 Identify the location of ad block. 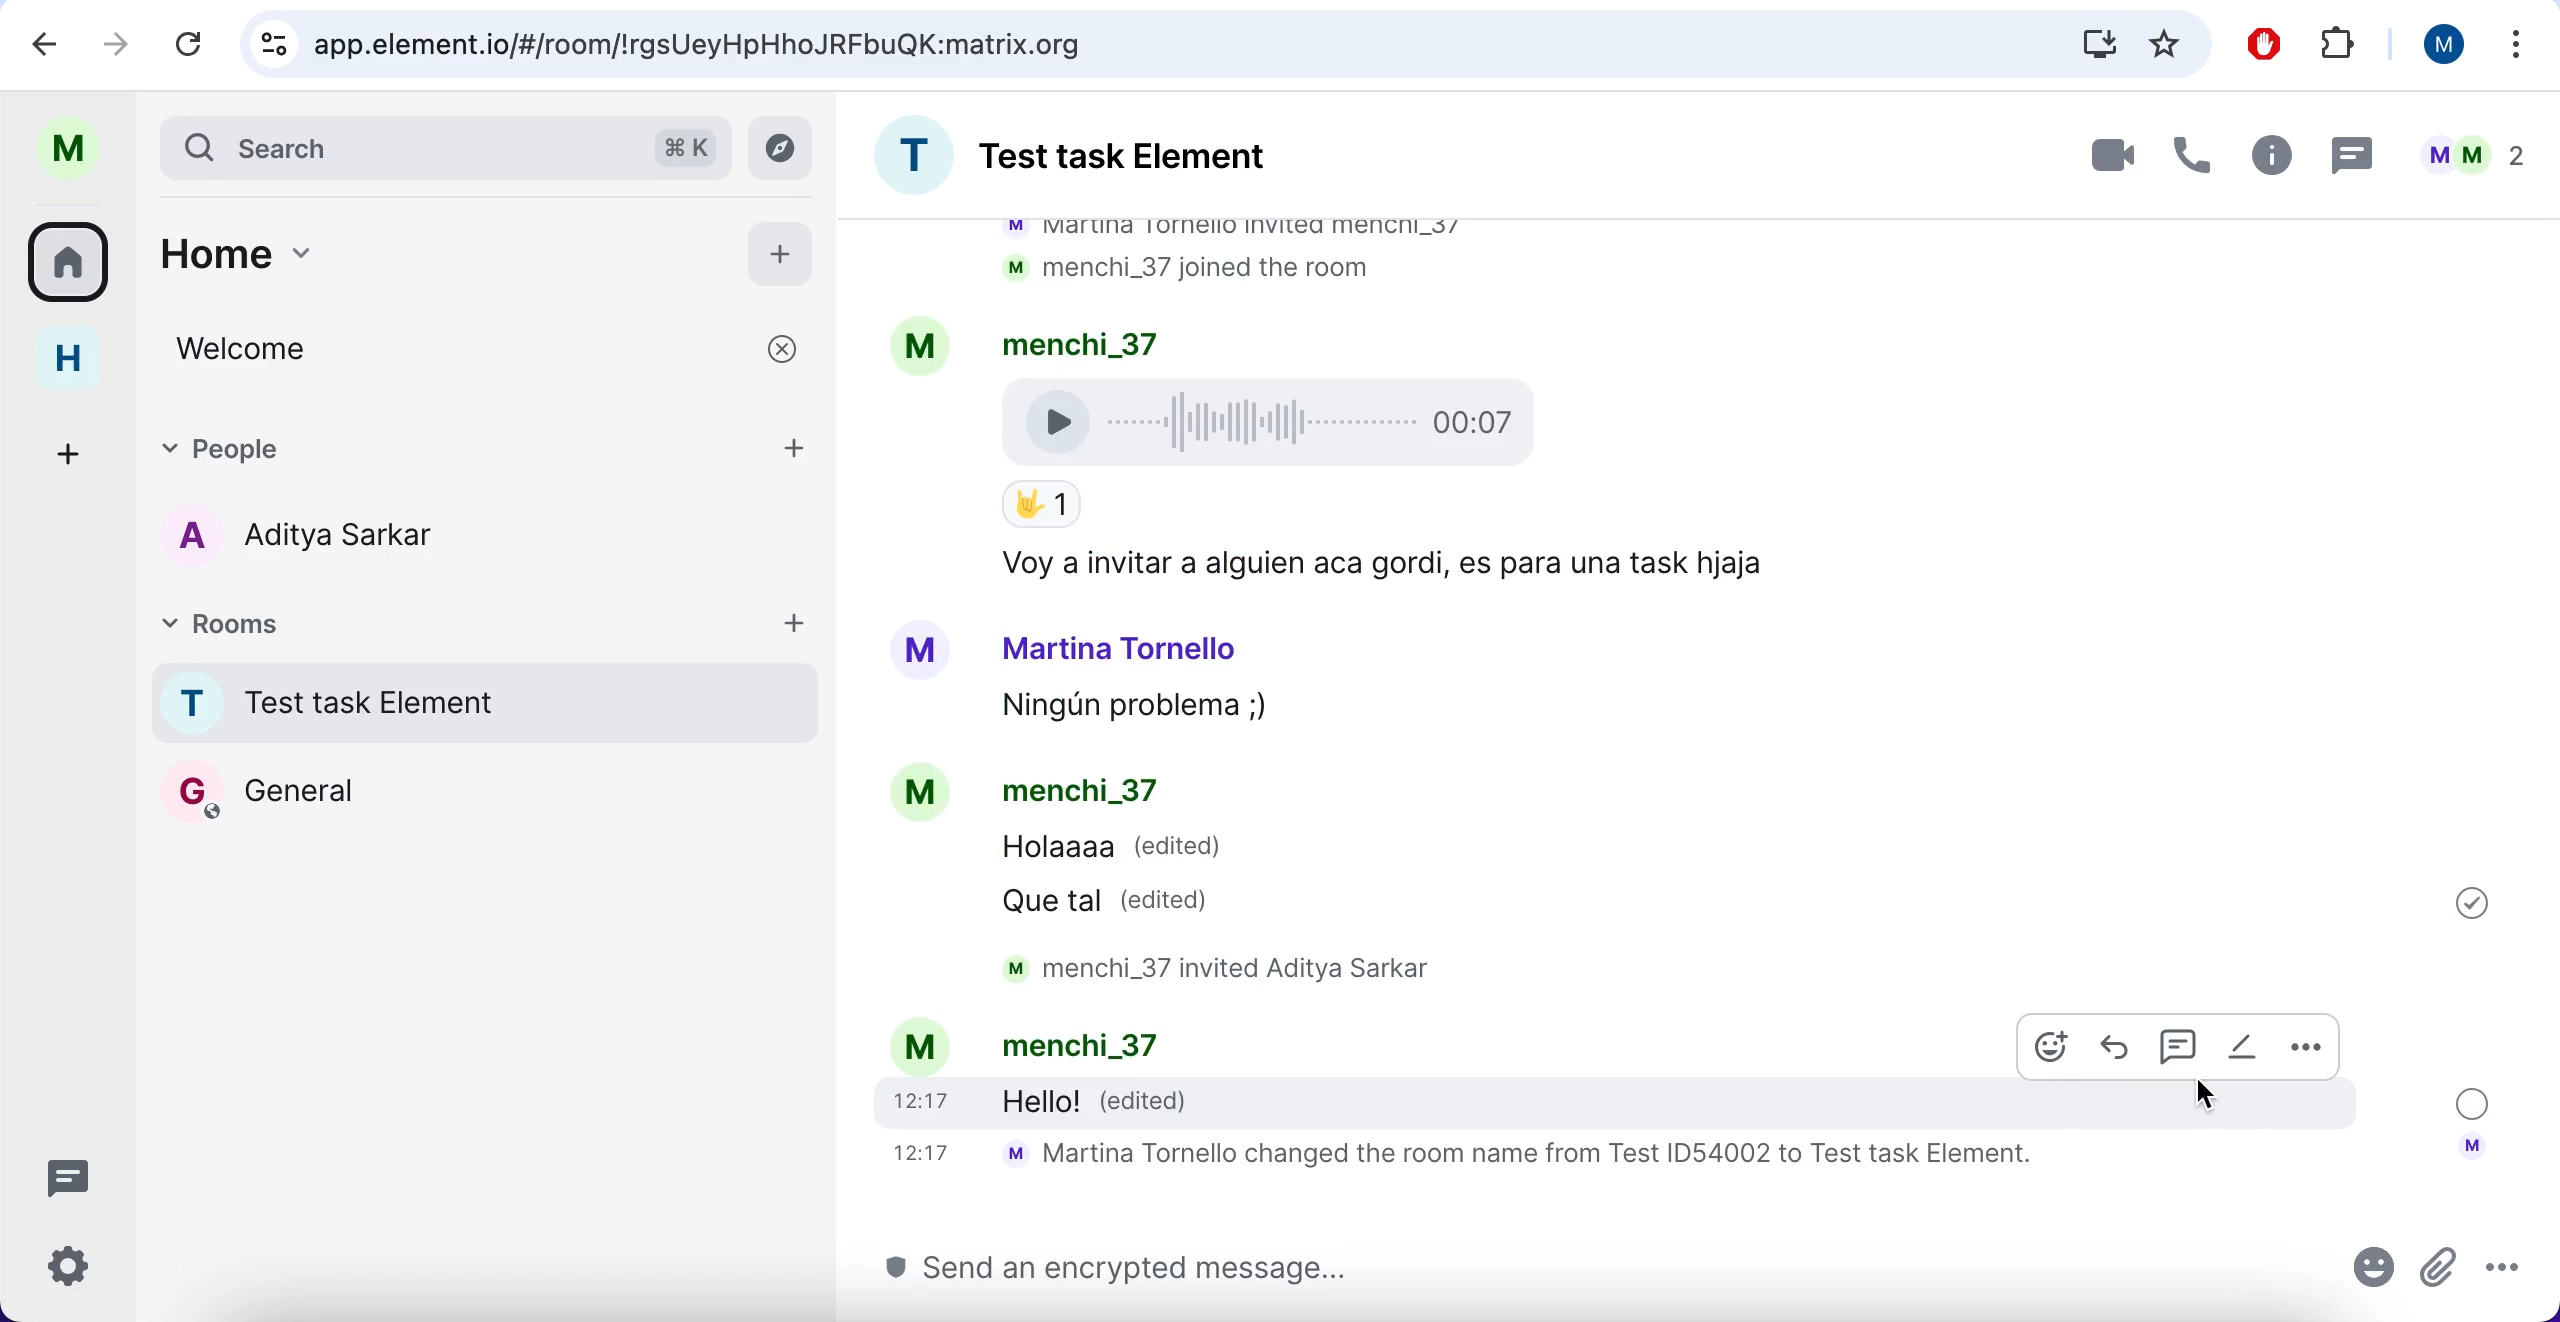
(2266, 43).